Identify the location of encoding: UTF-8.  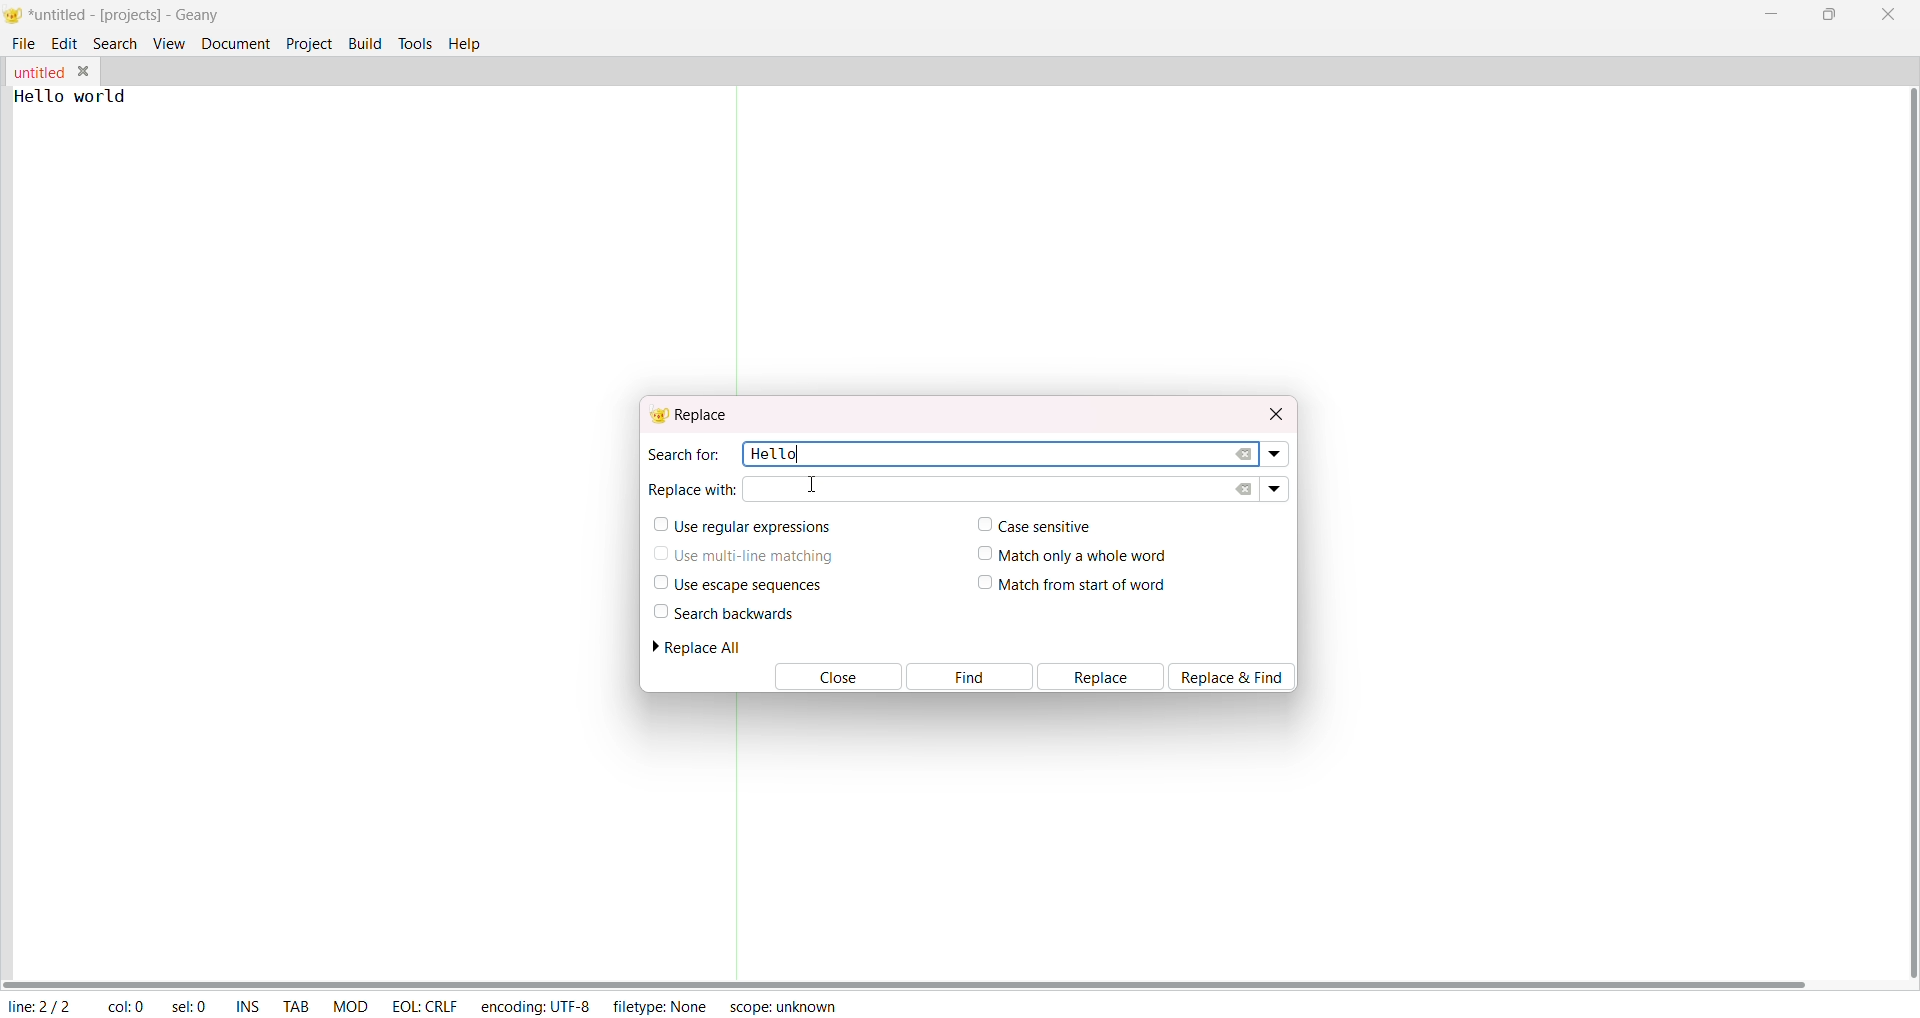
(534, 1005).